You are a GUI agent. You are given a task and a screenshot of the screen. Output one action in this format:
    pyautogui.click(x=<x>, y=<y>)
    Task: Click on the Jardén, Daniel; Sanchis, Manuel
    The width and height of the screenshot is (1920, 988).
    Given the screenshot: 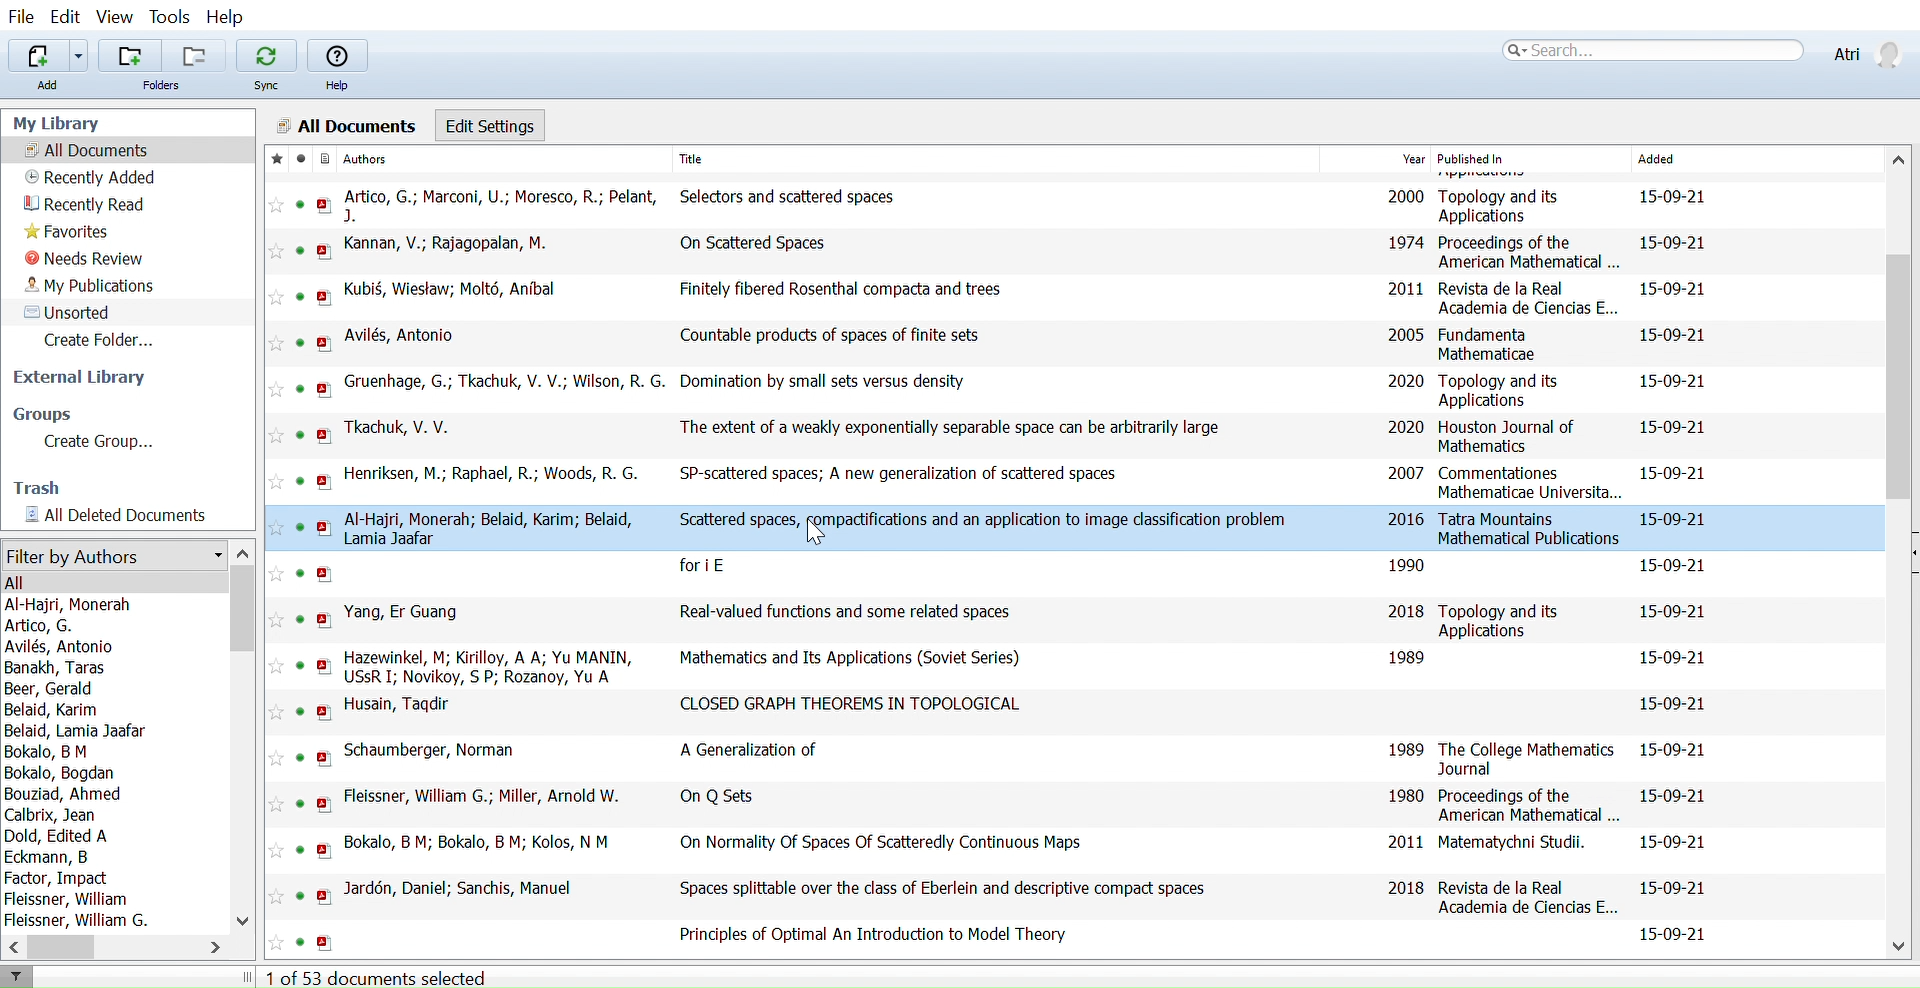 What is the action you would take?
    pyautogui.click(x=457, y=889)
    